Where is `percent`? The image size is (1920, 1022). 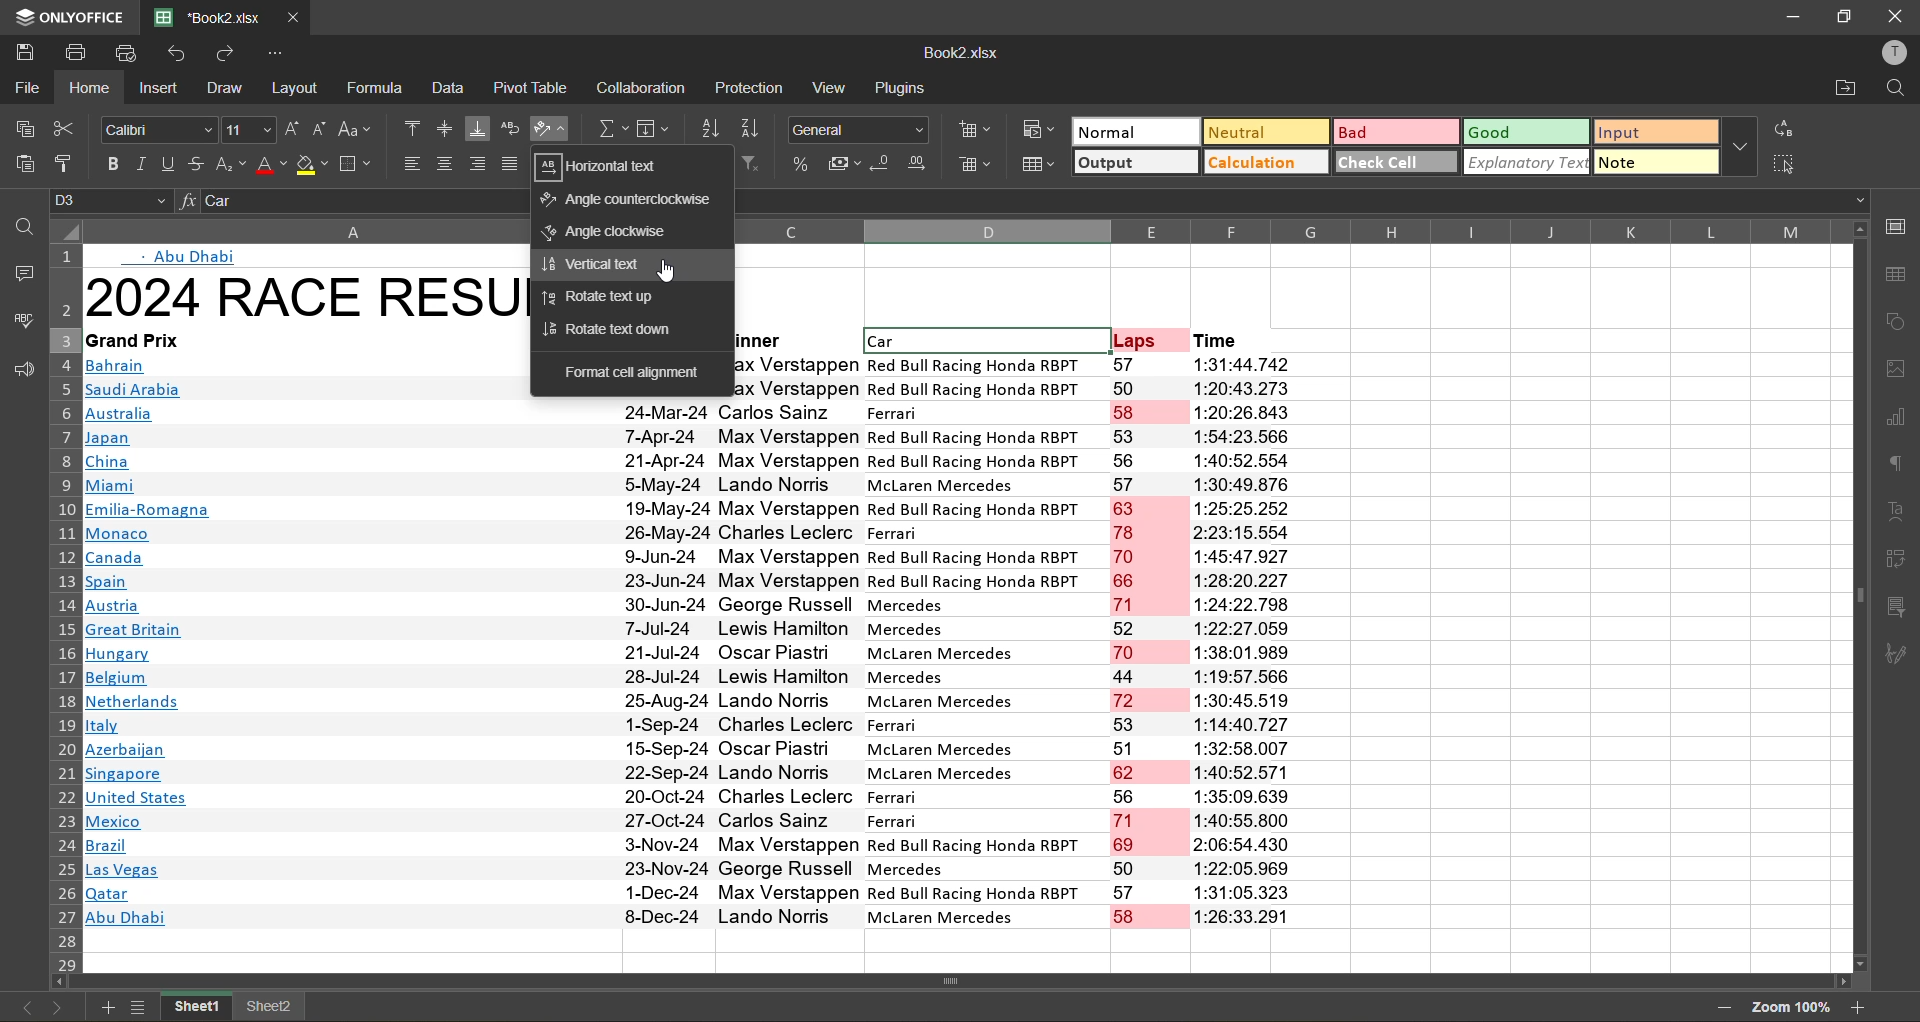 percent is located at coordinates (802, 163).